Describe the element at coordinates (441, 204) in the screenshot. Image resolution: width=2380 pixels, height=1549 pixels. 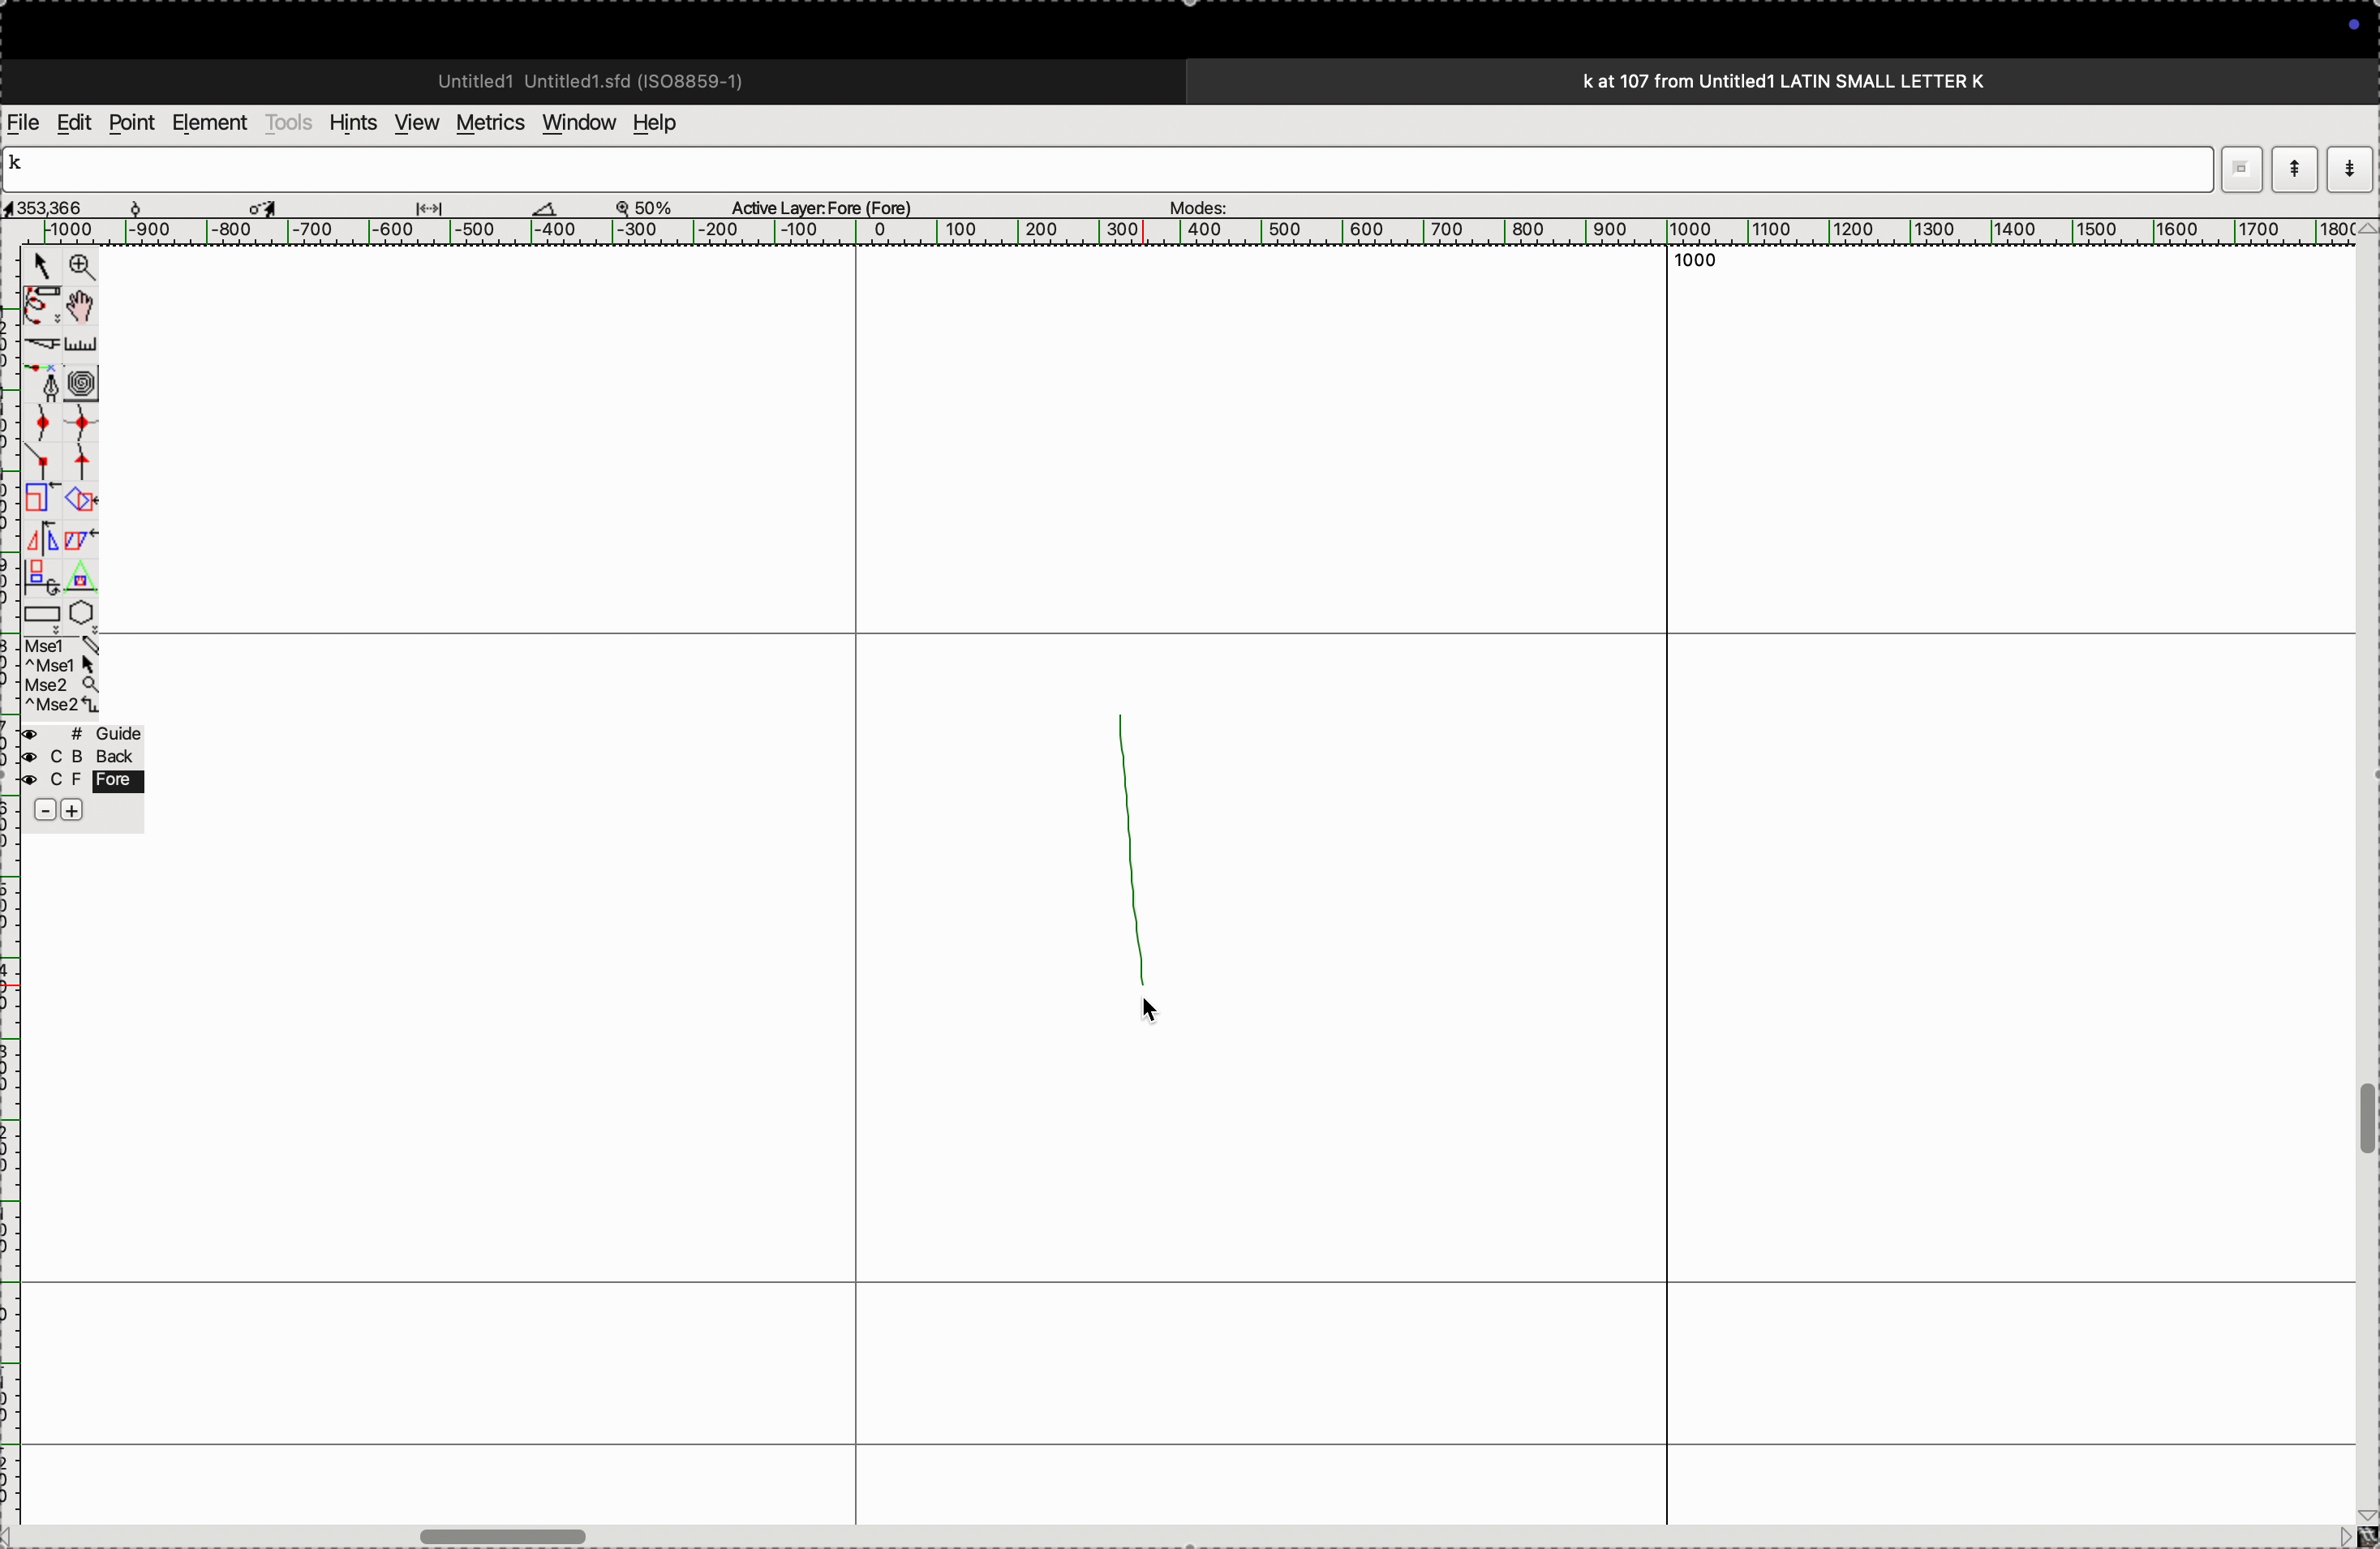
I see `drang` at that location.